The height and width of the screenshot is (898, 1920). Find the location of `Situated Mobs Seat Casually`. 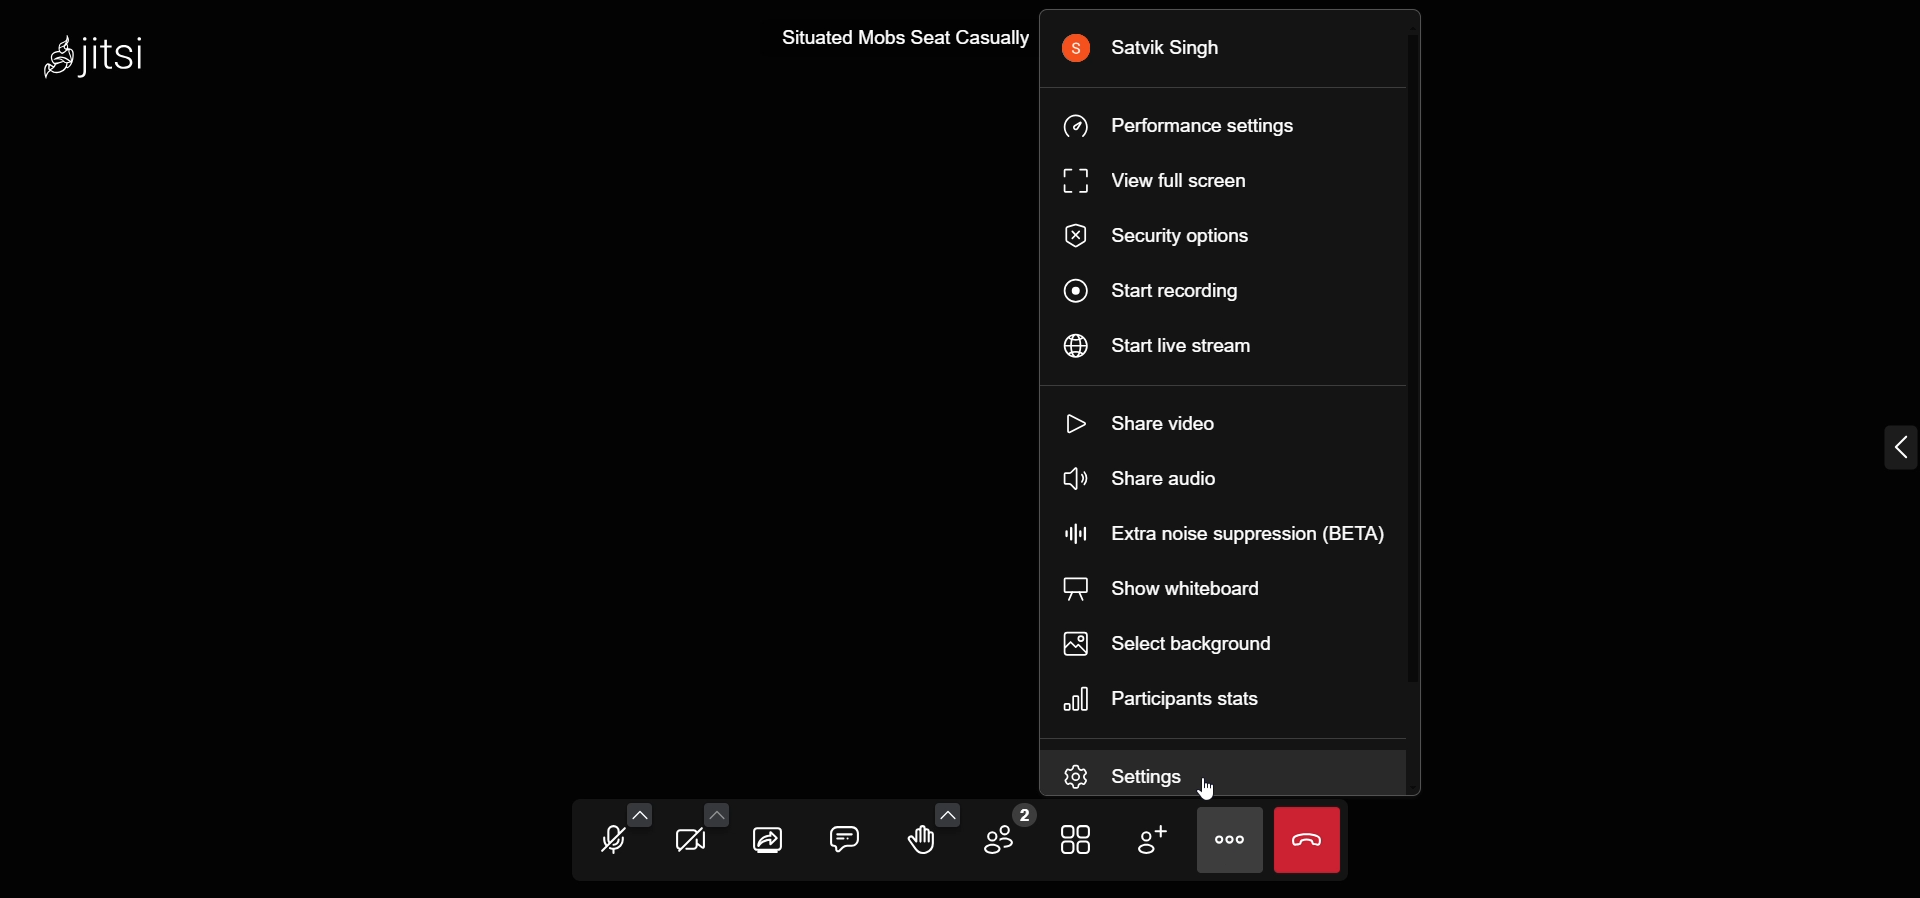

Situated Mobs Seat Casually is located at coordinates (899, 37).